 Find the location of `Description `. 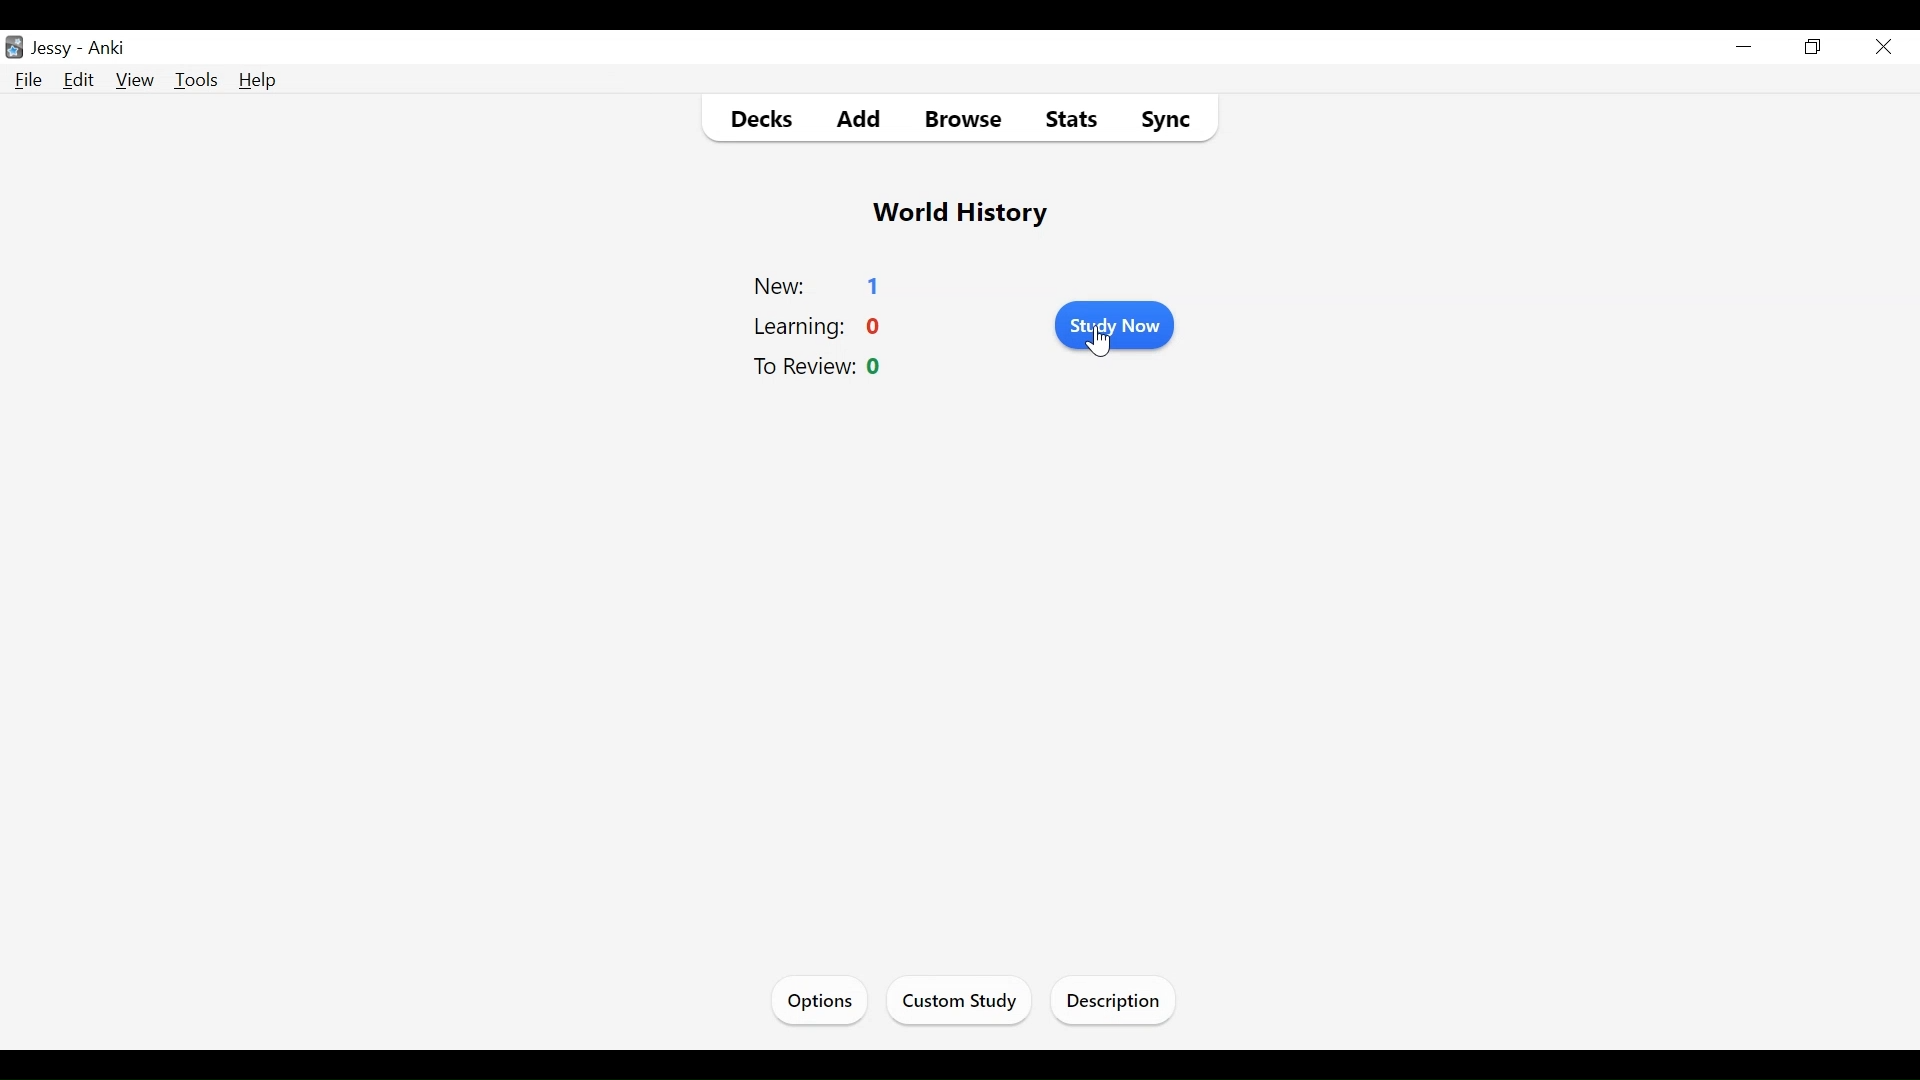

Description  is located at coordinates (1114, 1000).